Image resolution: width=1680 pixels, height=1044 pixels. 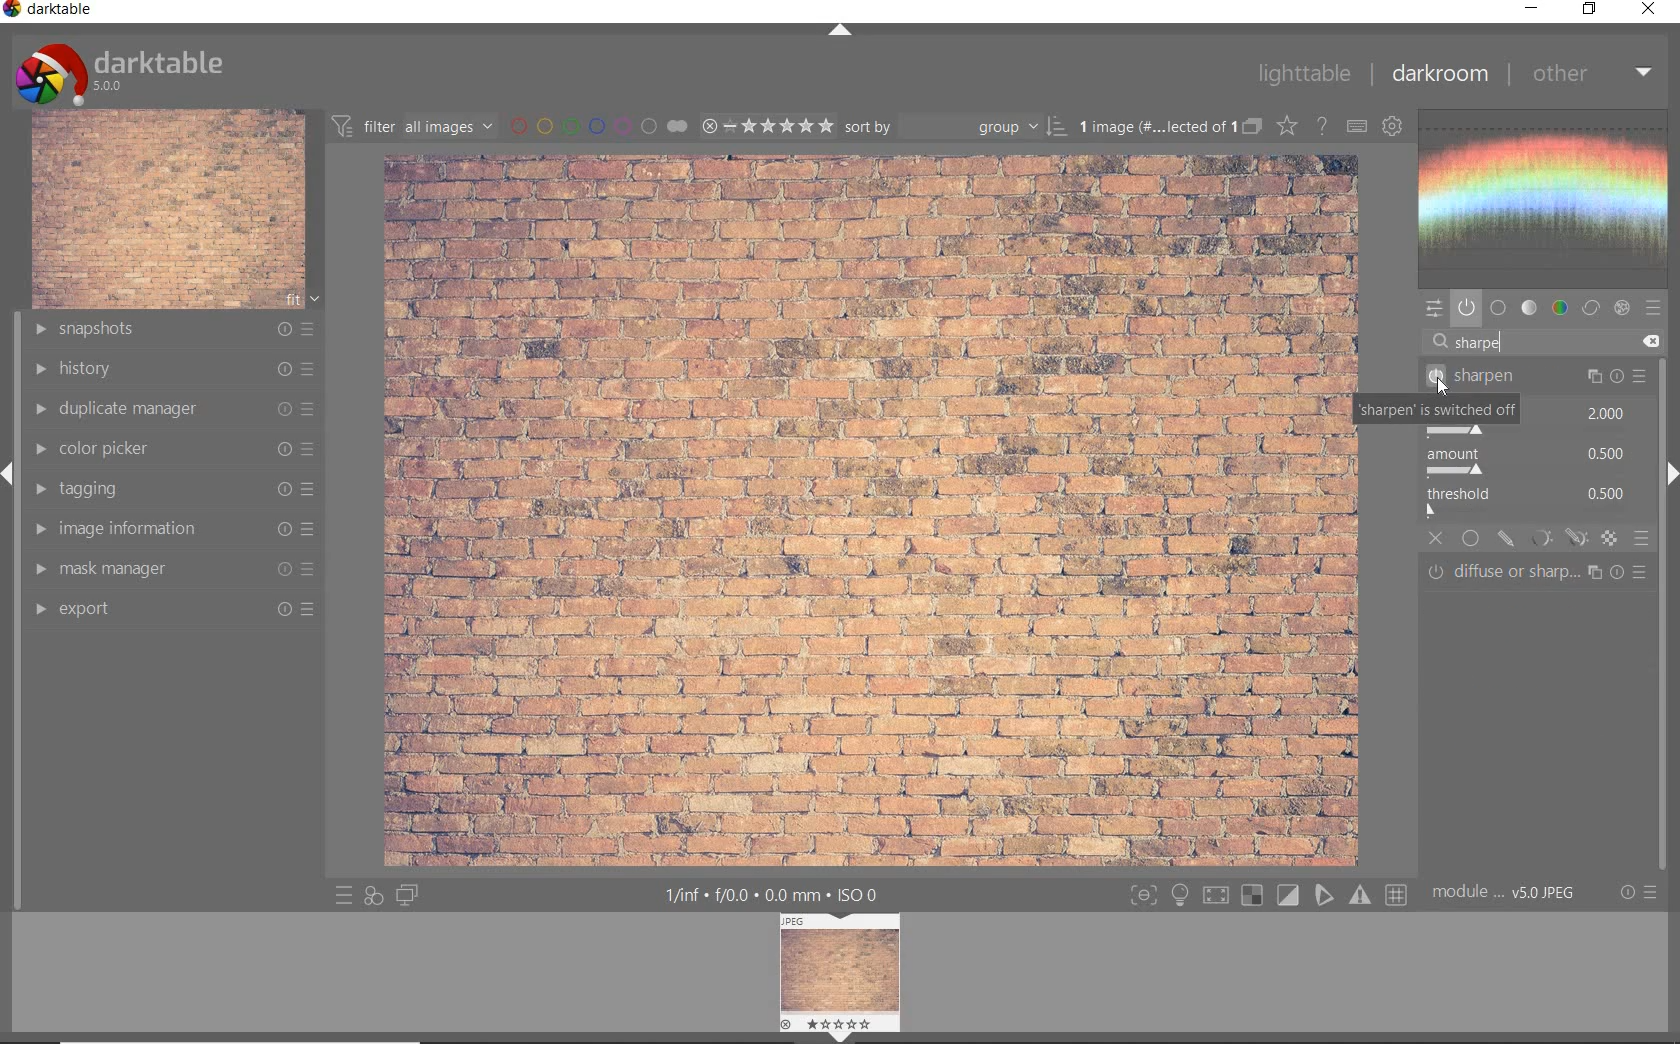 I want to click on define keyboard shortcut, so click(x=1355, y=128).